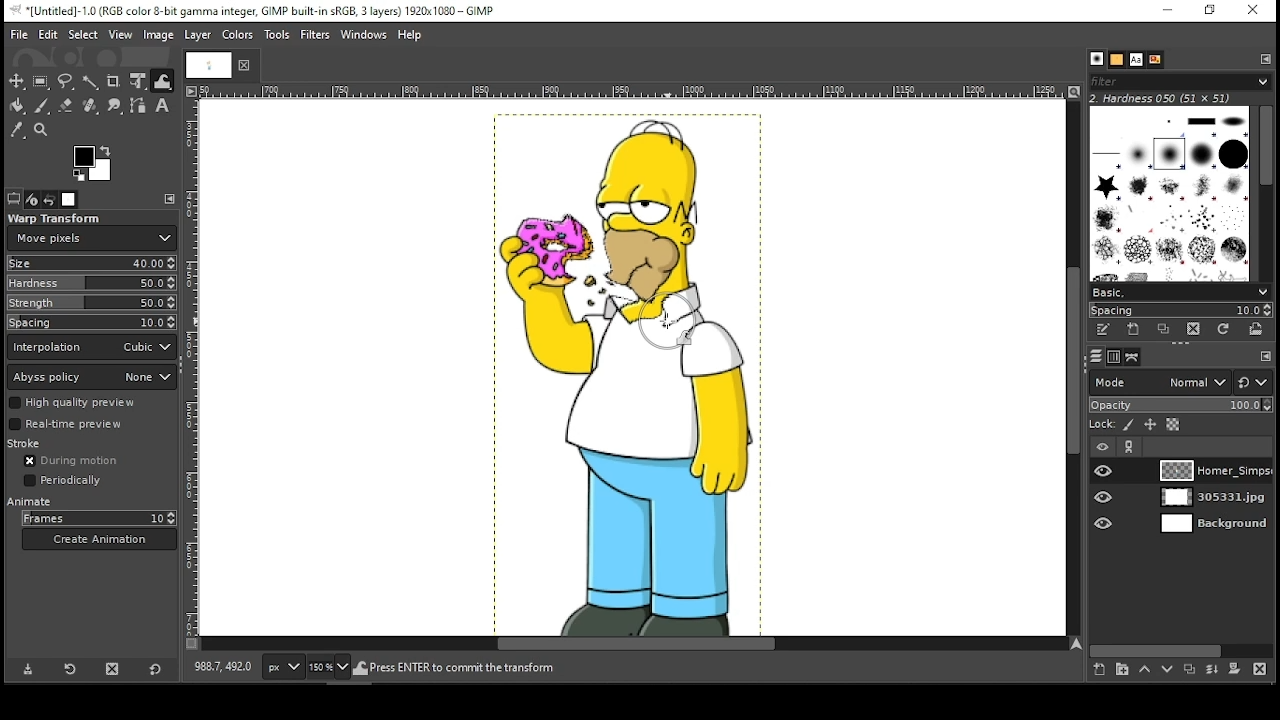 This screenshot has width=1280, height=720. Describe the element at coordinates (223, 668) in the screenshot. I see `892.0, 406.0` at that location.